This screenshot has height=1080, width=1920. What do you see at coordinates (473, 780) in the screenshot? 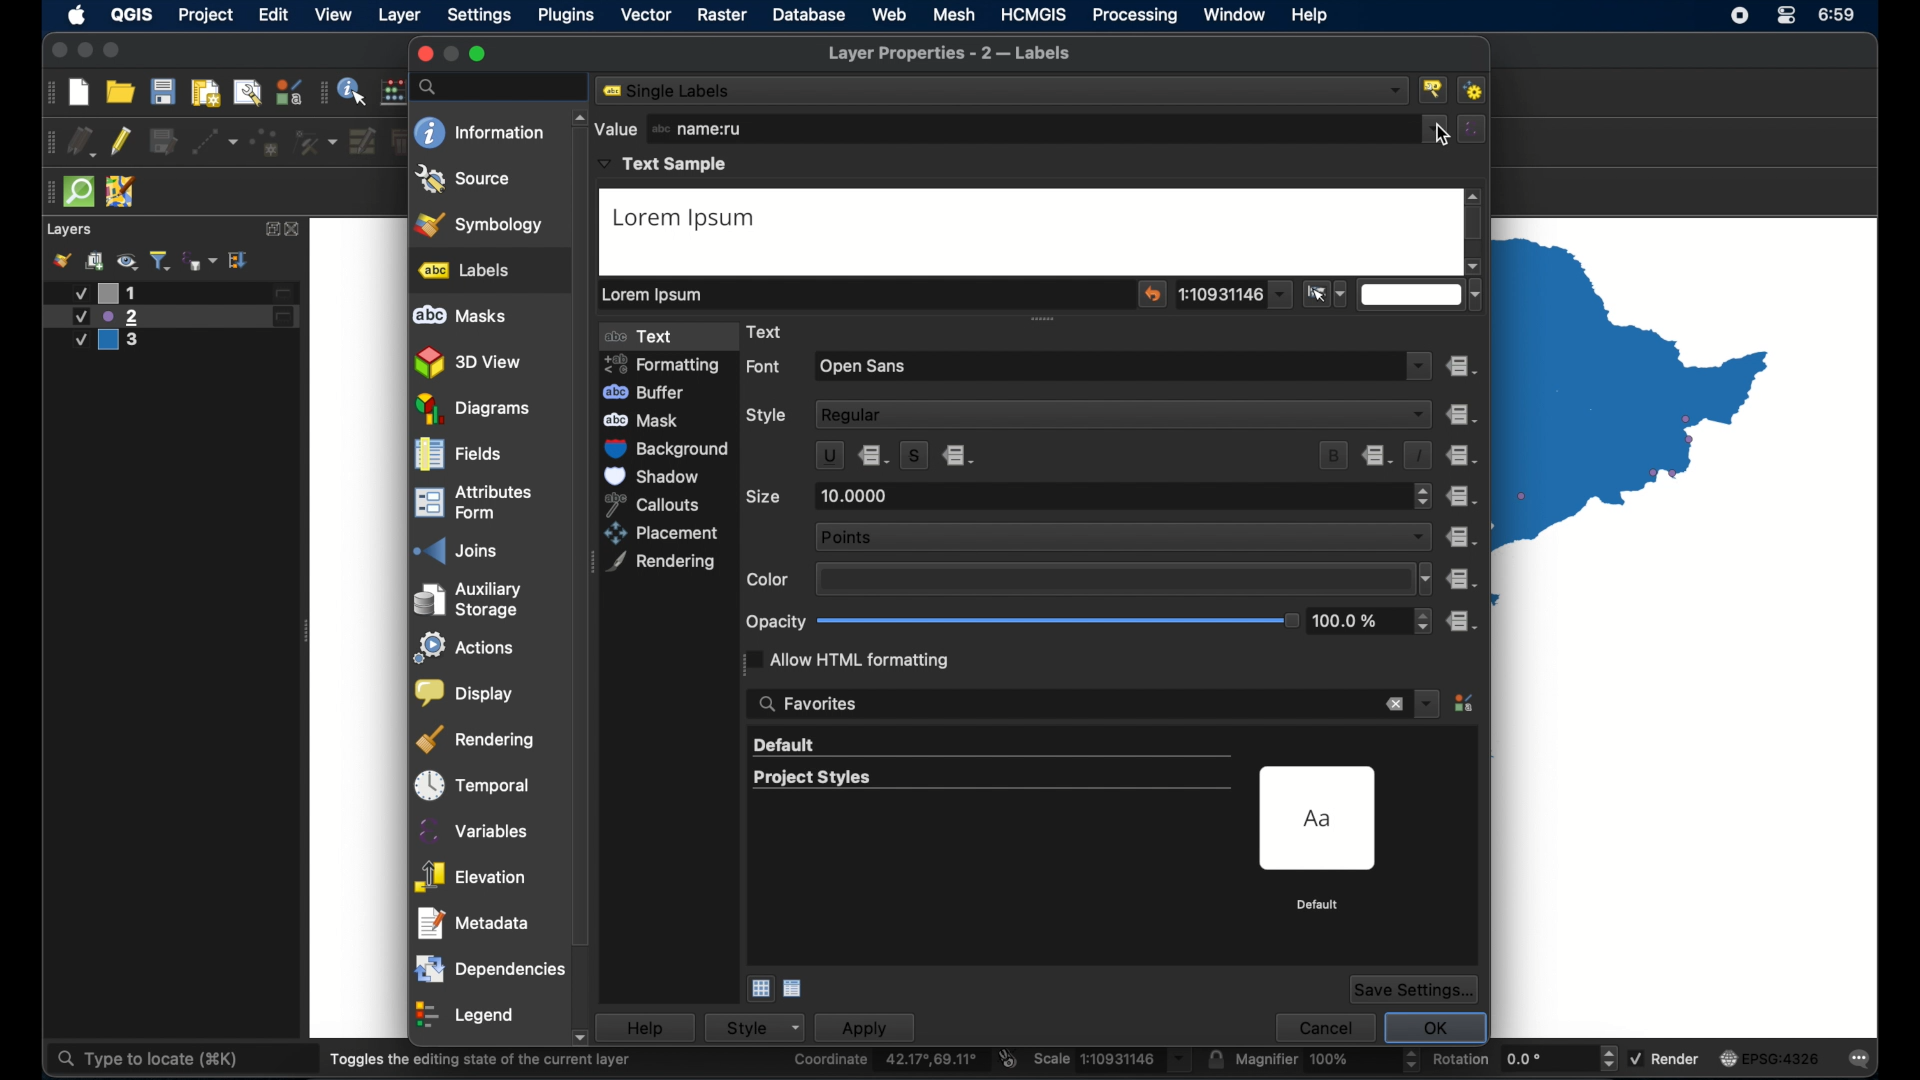
I see `temporal` at bounding box center [473, 780].